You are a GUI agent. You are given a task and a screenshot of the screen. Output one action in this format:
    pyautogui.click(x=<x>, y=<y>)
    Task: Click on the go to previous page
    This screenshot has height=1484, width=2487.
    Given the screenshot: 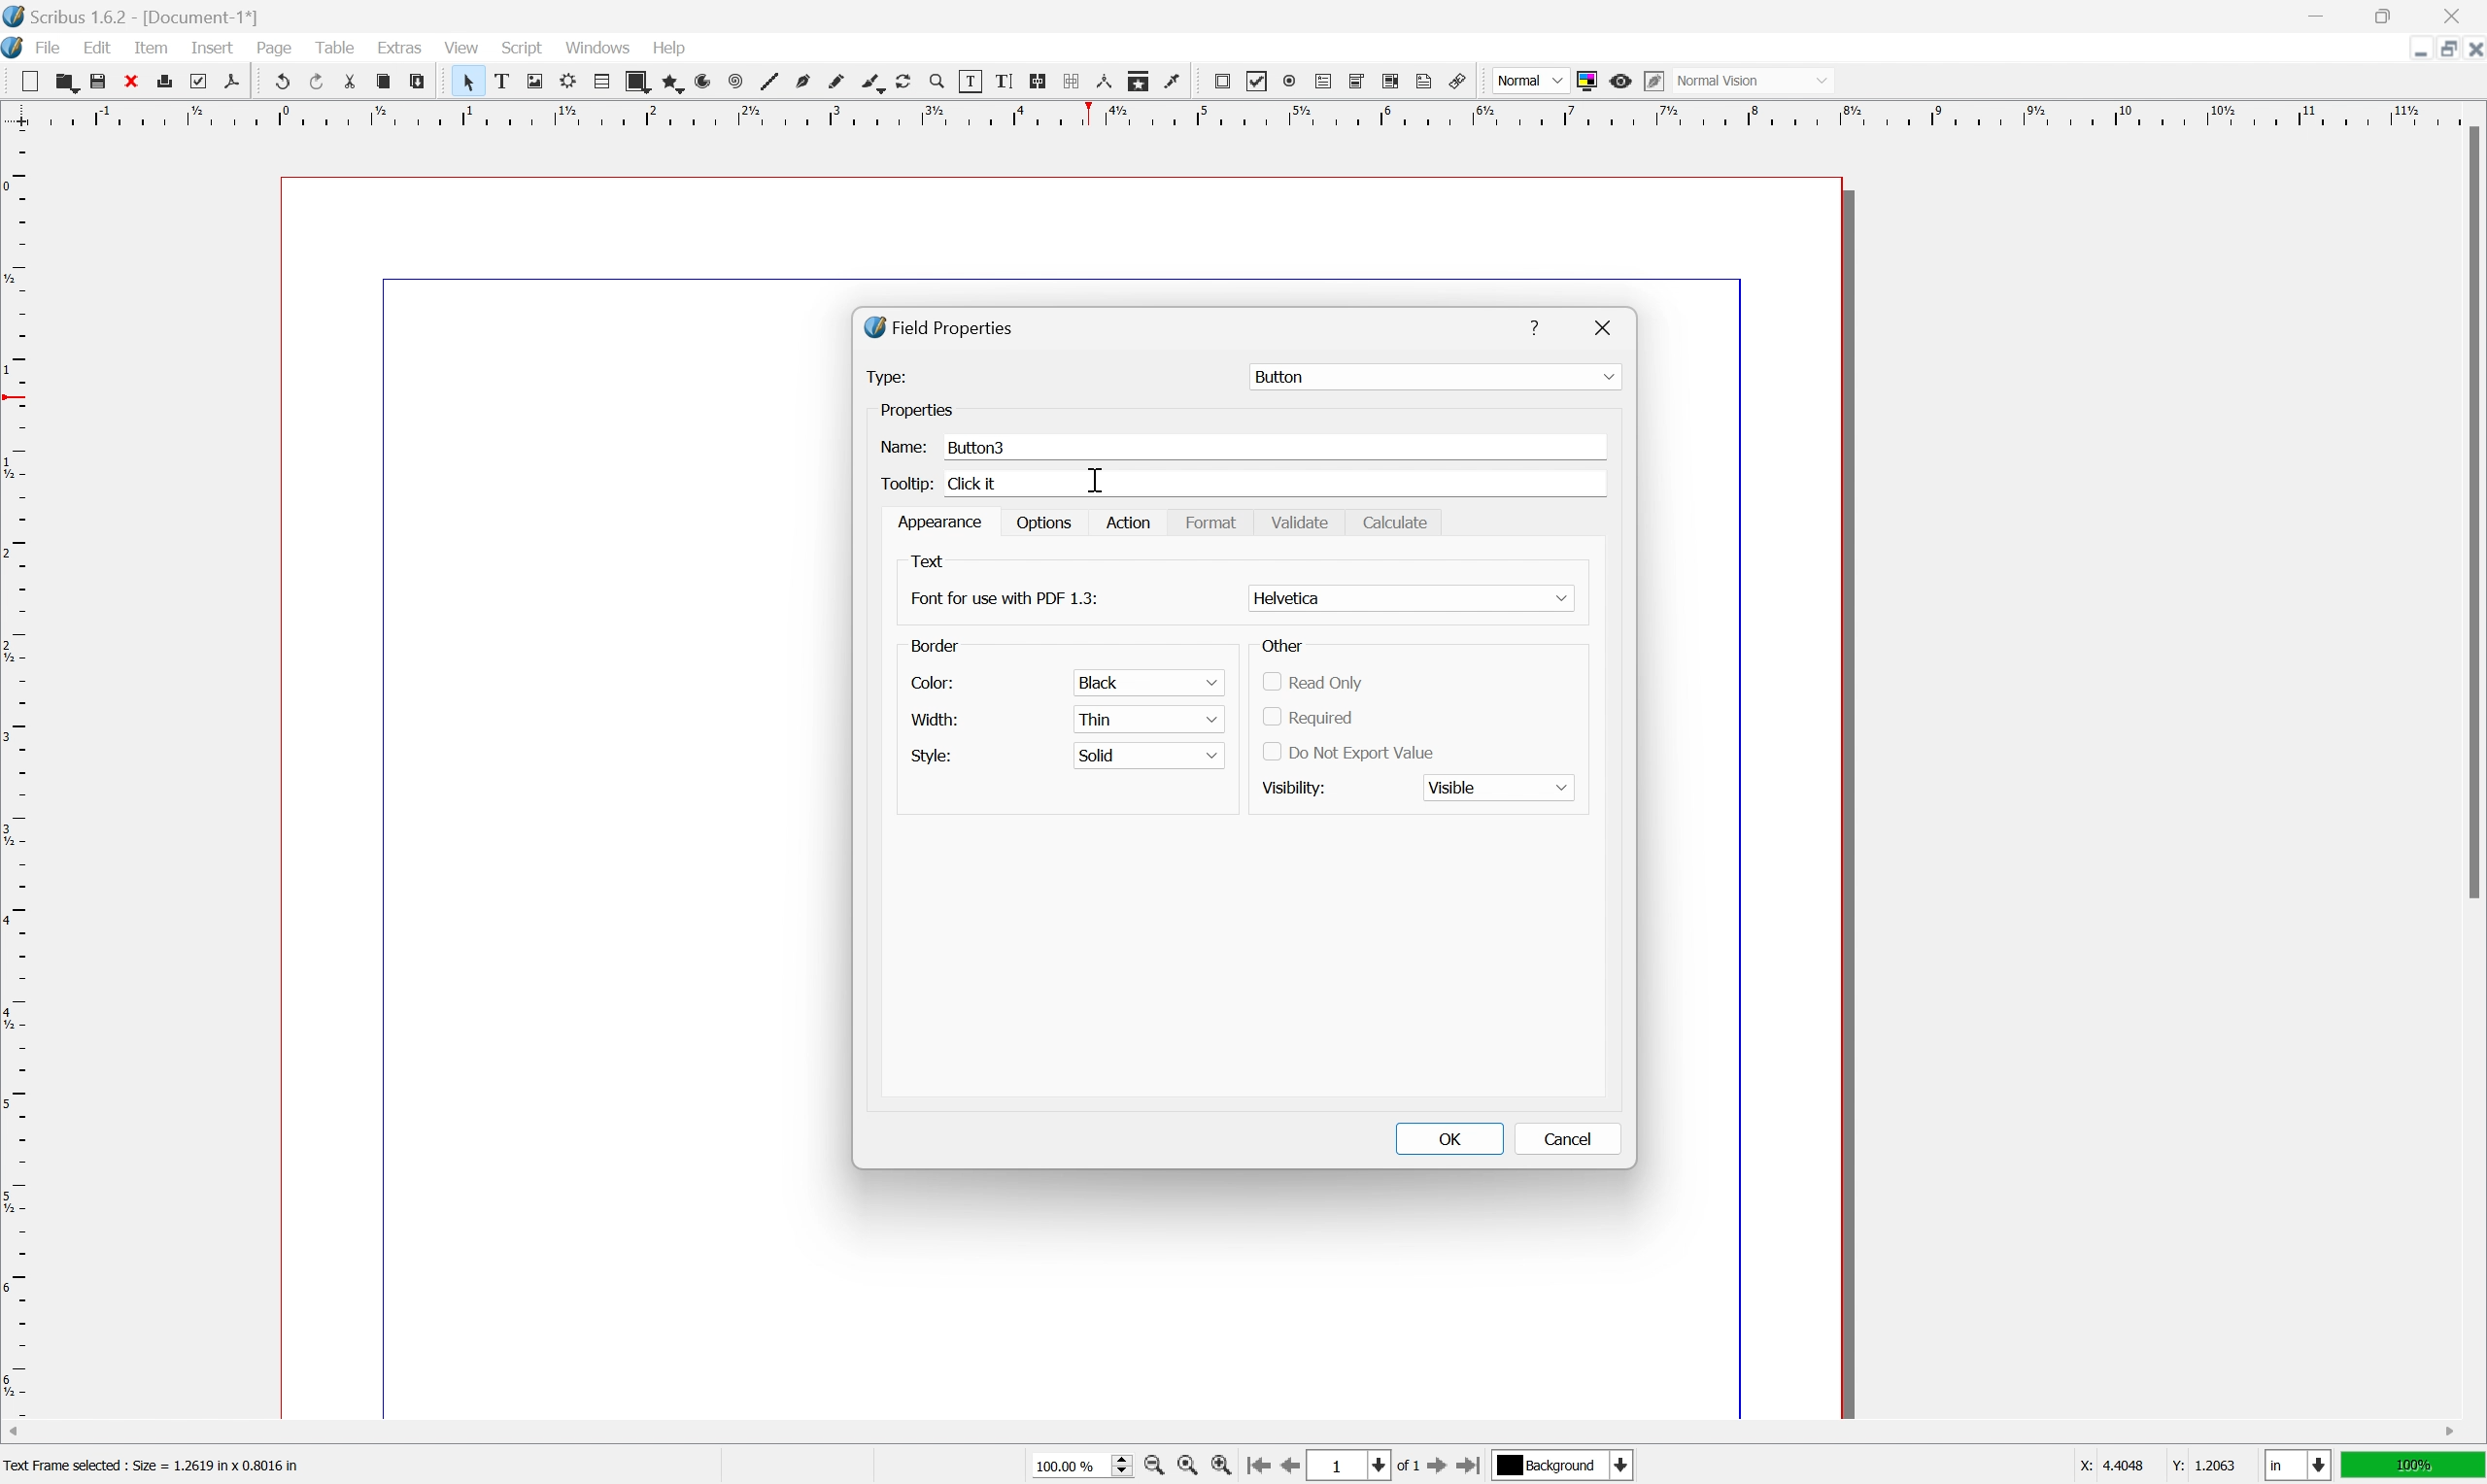 What is the action you would take?
    pyautogui.click(x=1289, y=1469)
    